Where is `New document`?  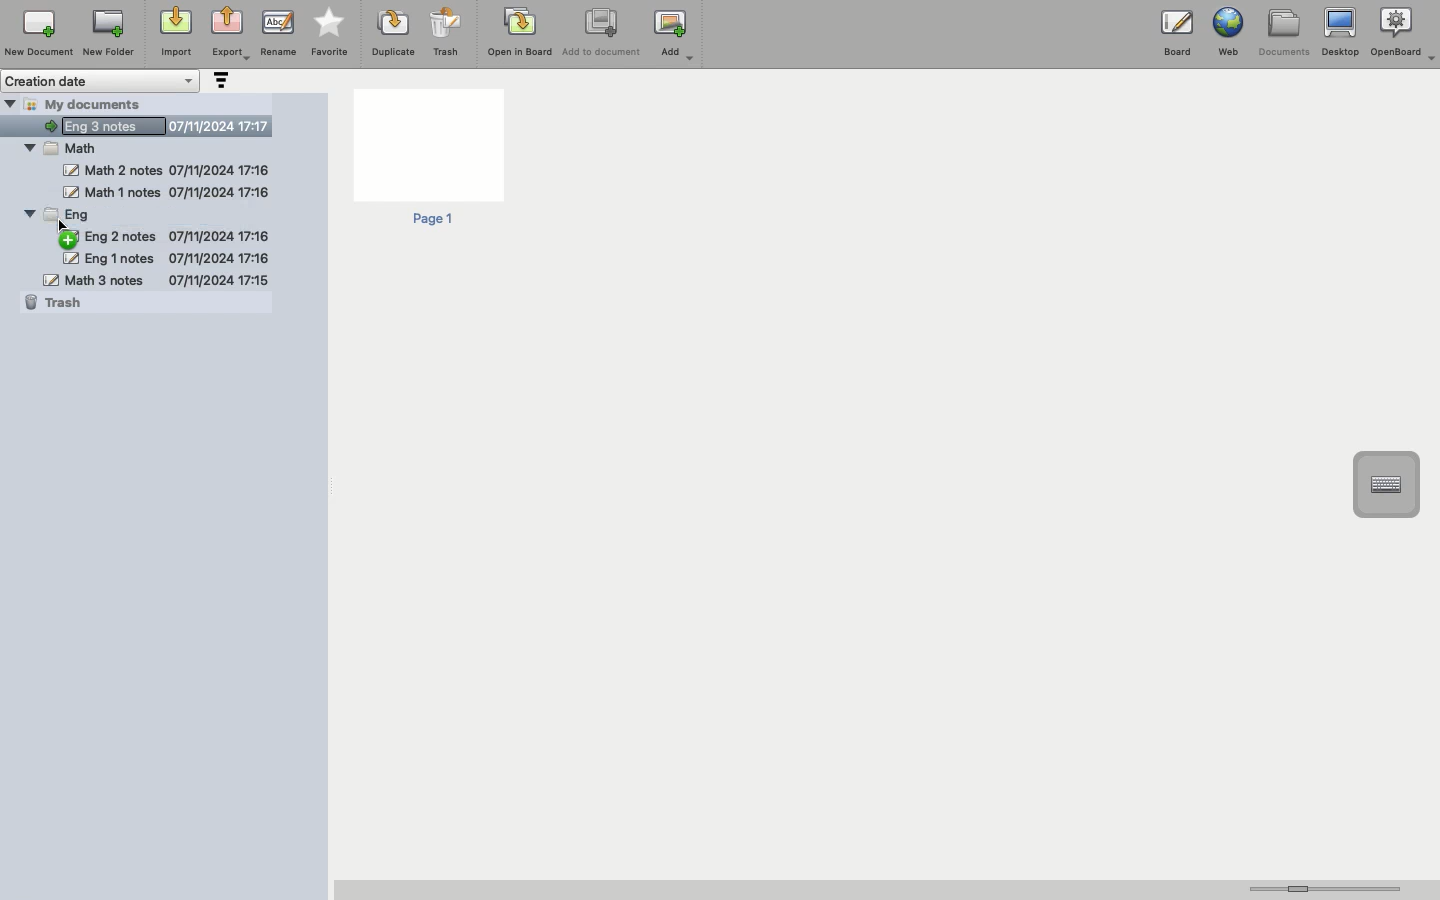
New document is located at coordinates (39, 33).